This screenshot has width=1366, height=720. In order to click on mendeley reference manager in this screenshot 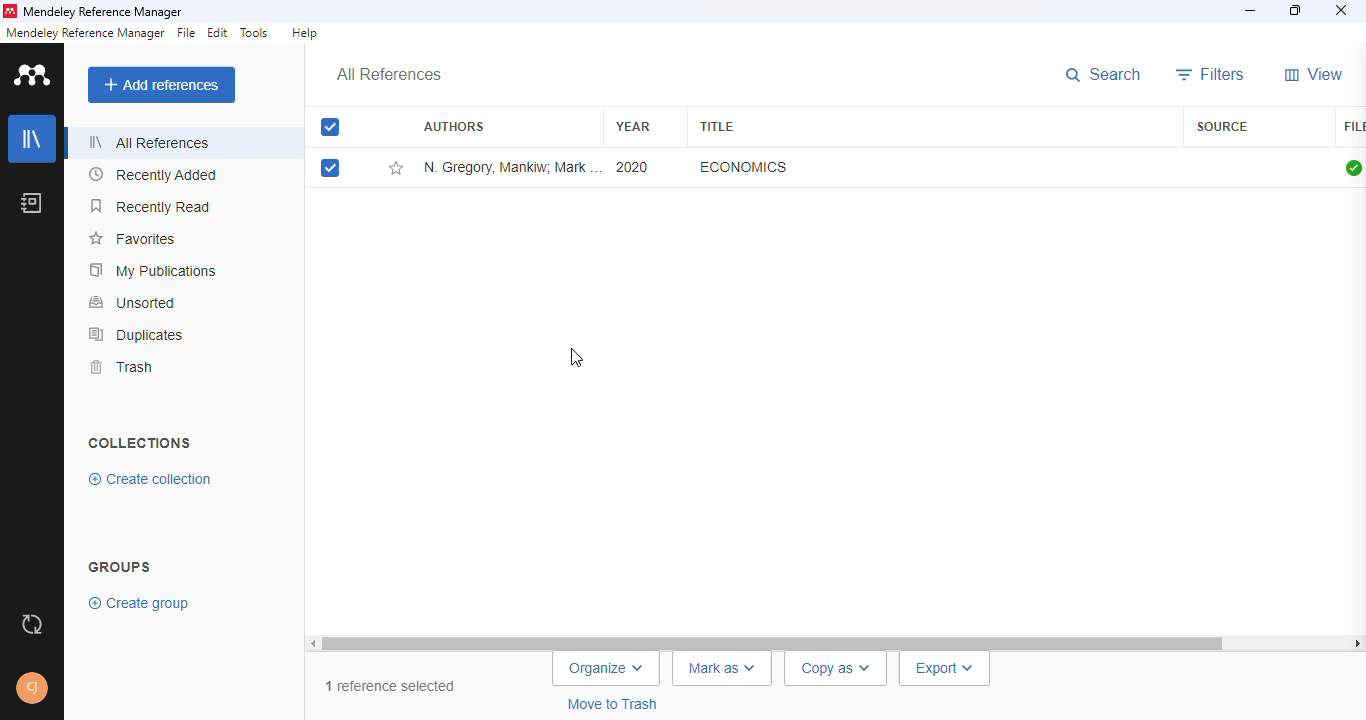, I will do `click(103, 11)`.